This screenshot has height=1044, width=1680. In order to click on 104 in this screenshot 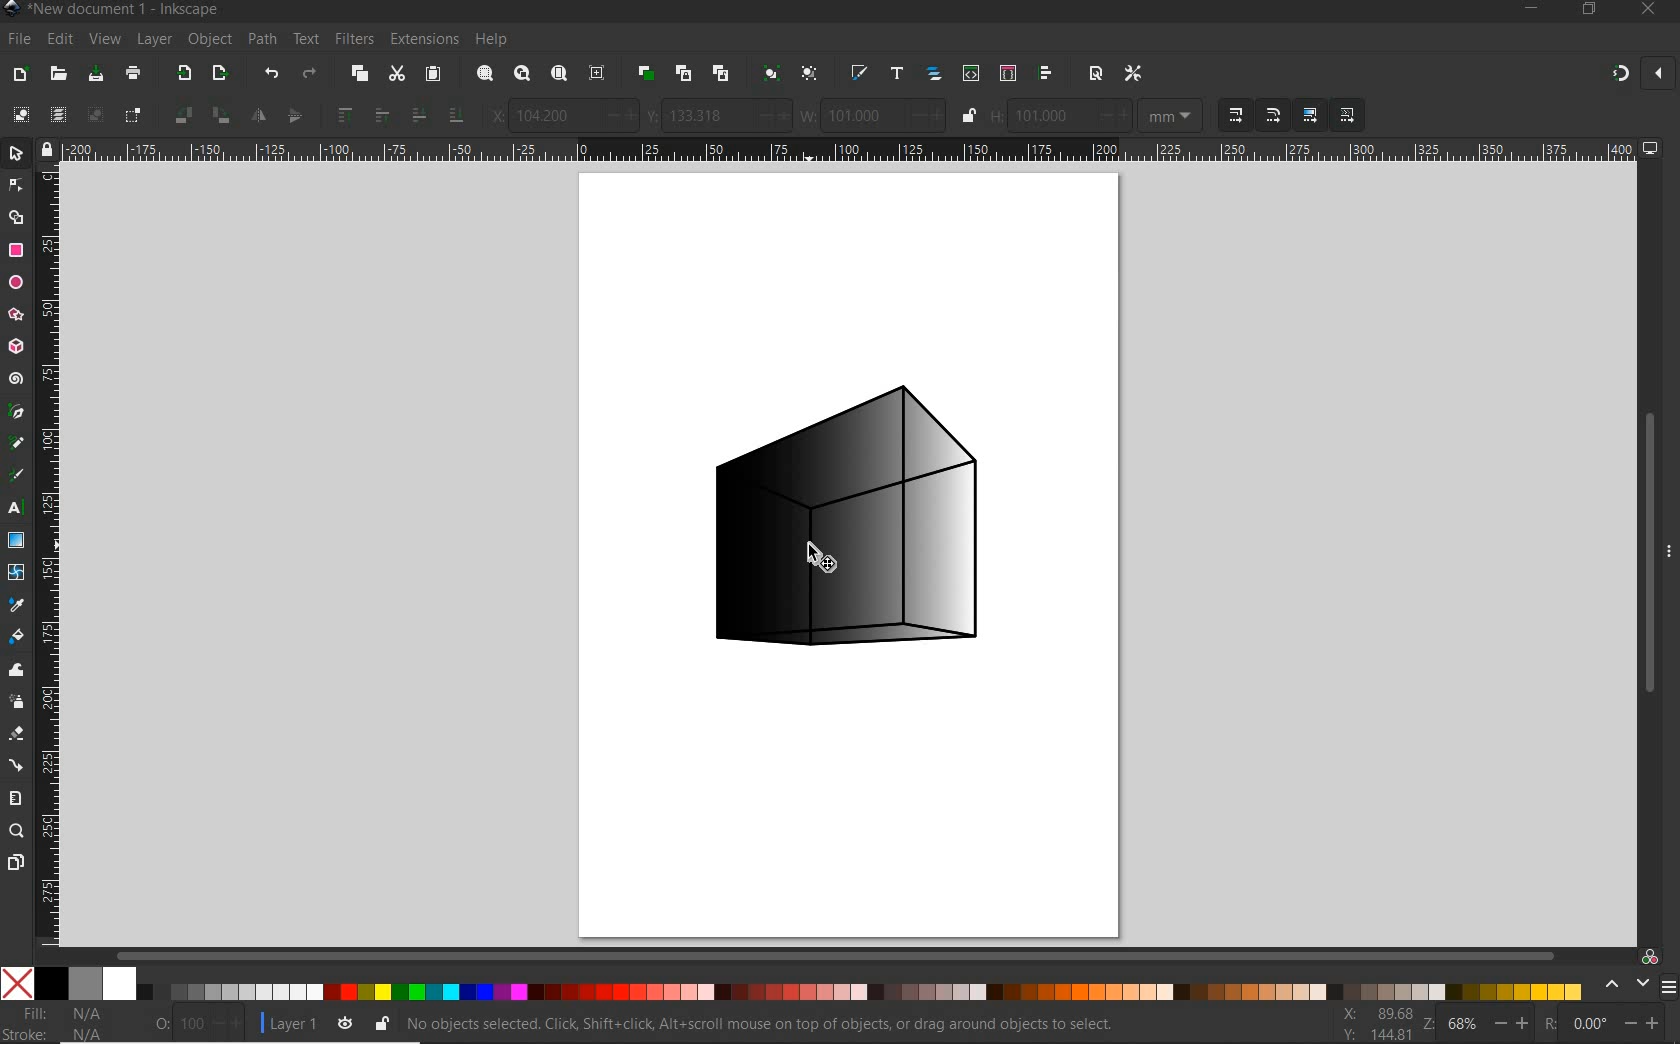, I will do `click(552, 118)`.